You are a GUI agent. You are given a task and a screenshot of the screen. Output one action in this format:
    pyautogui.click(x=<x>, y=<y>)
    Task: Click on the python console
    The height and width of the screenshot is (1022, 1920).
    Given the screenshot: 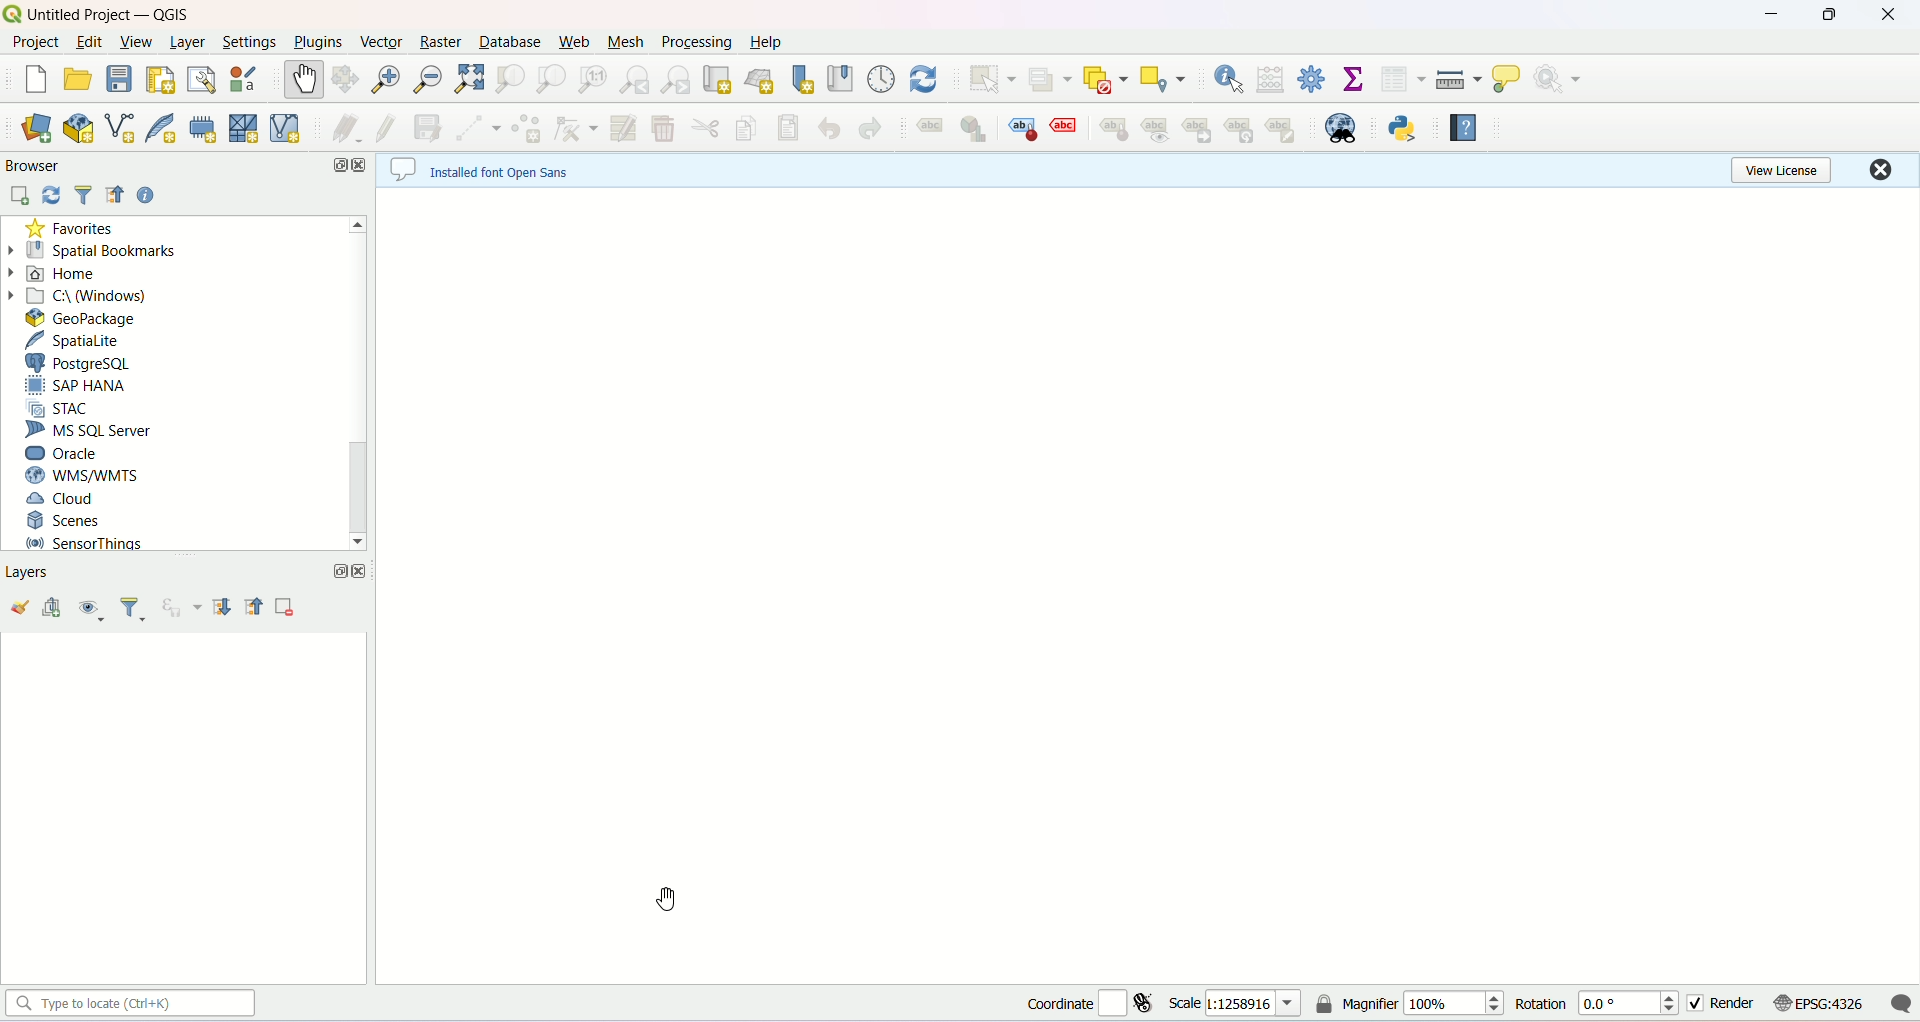 What is the action you would take?
    pyautogui.click(x=1402, y=127)
    